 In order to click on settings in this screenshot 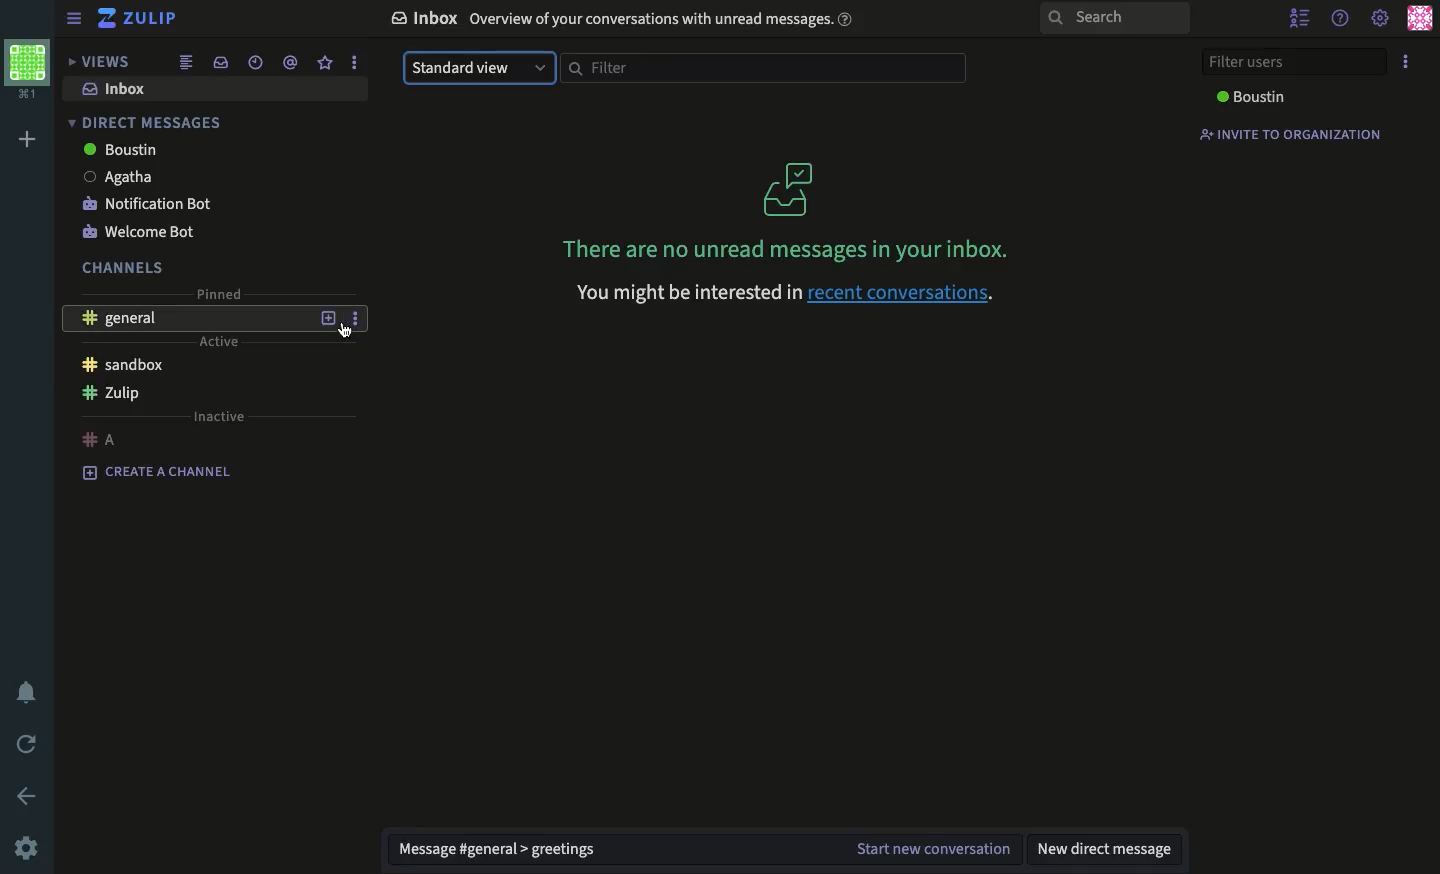, I will do `click(26, 849)`.